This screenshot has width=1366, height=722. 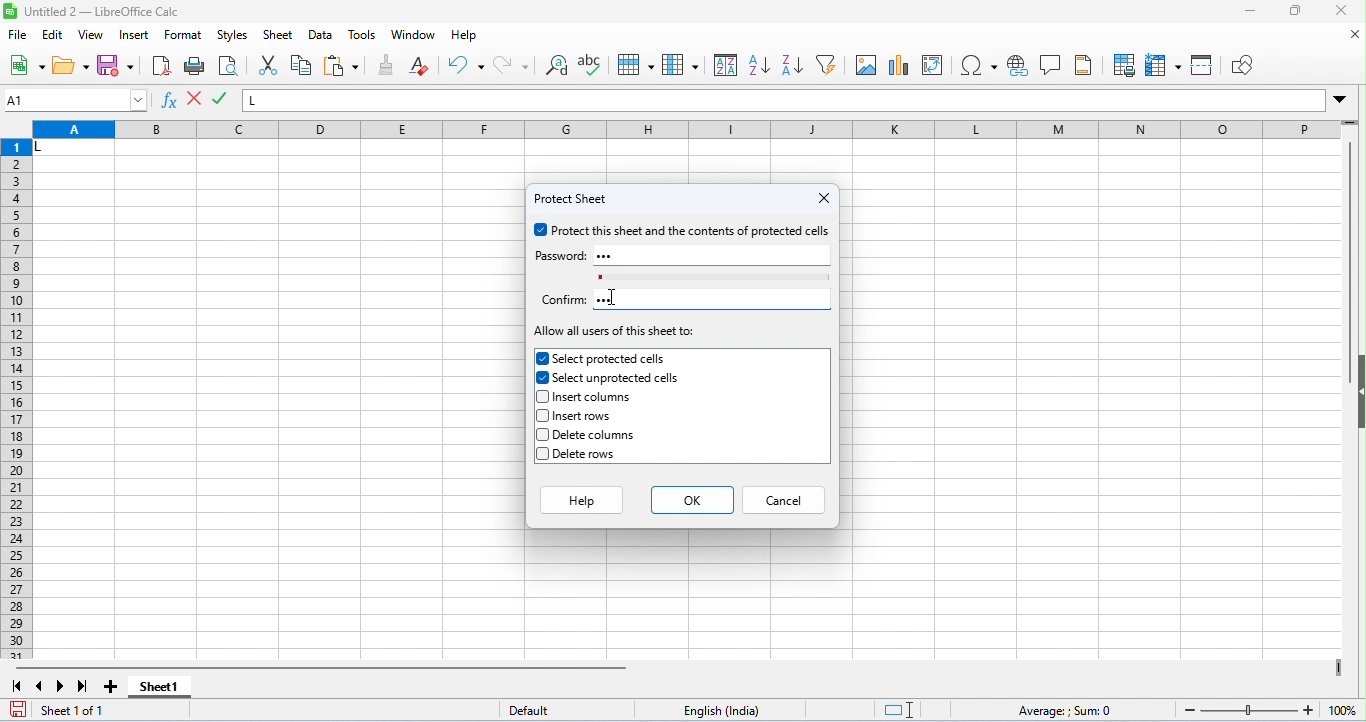 What do you see at coordinates (612, 256) in the screenshot?
I see `password typed` at bounding box center [612, 256].